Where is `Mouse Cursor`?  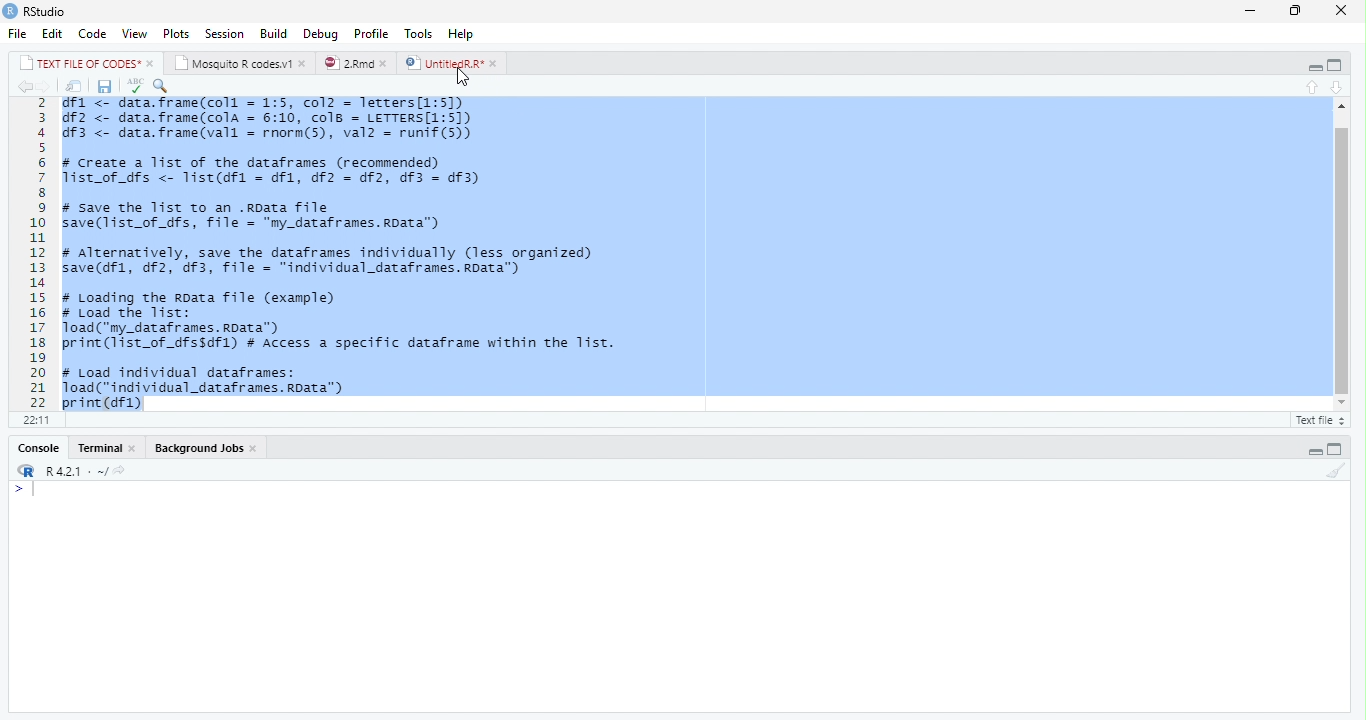
Mouse Cursor is located at coordinates (463, 78).